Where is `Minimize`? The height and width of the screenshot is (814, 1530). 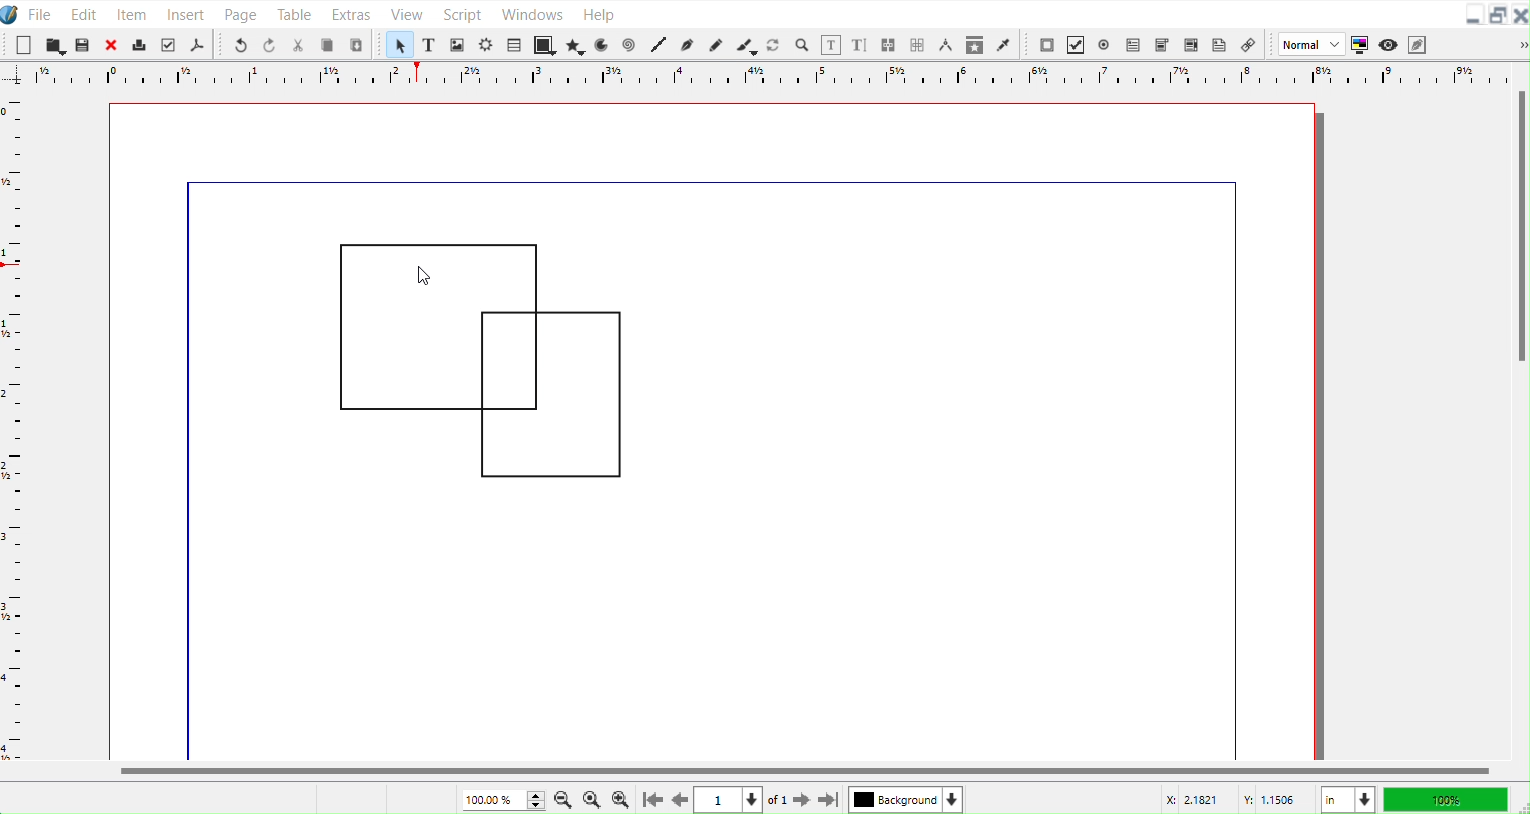 Minimize is located at coordinates (1475, 13).